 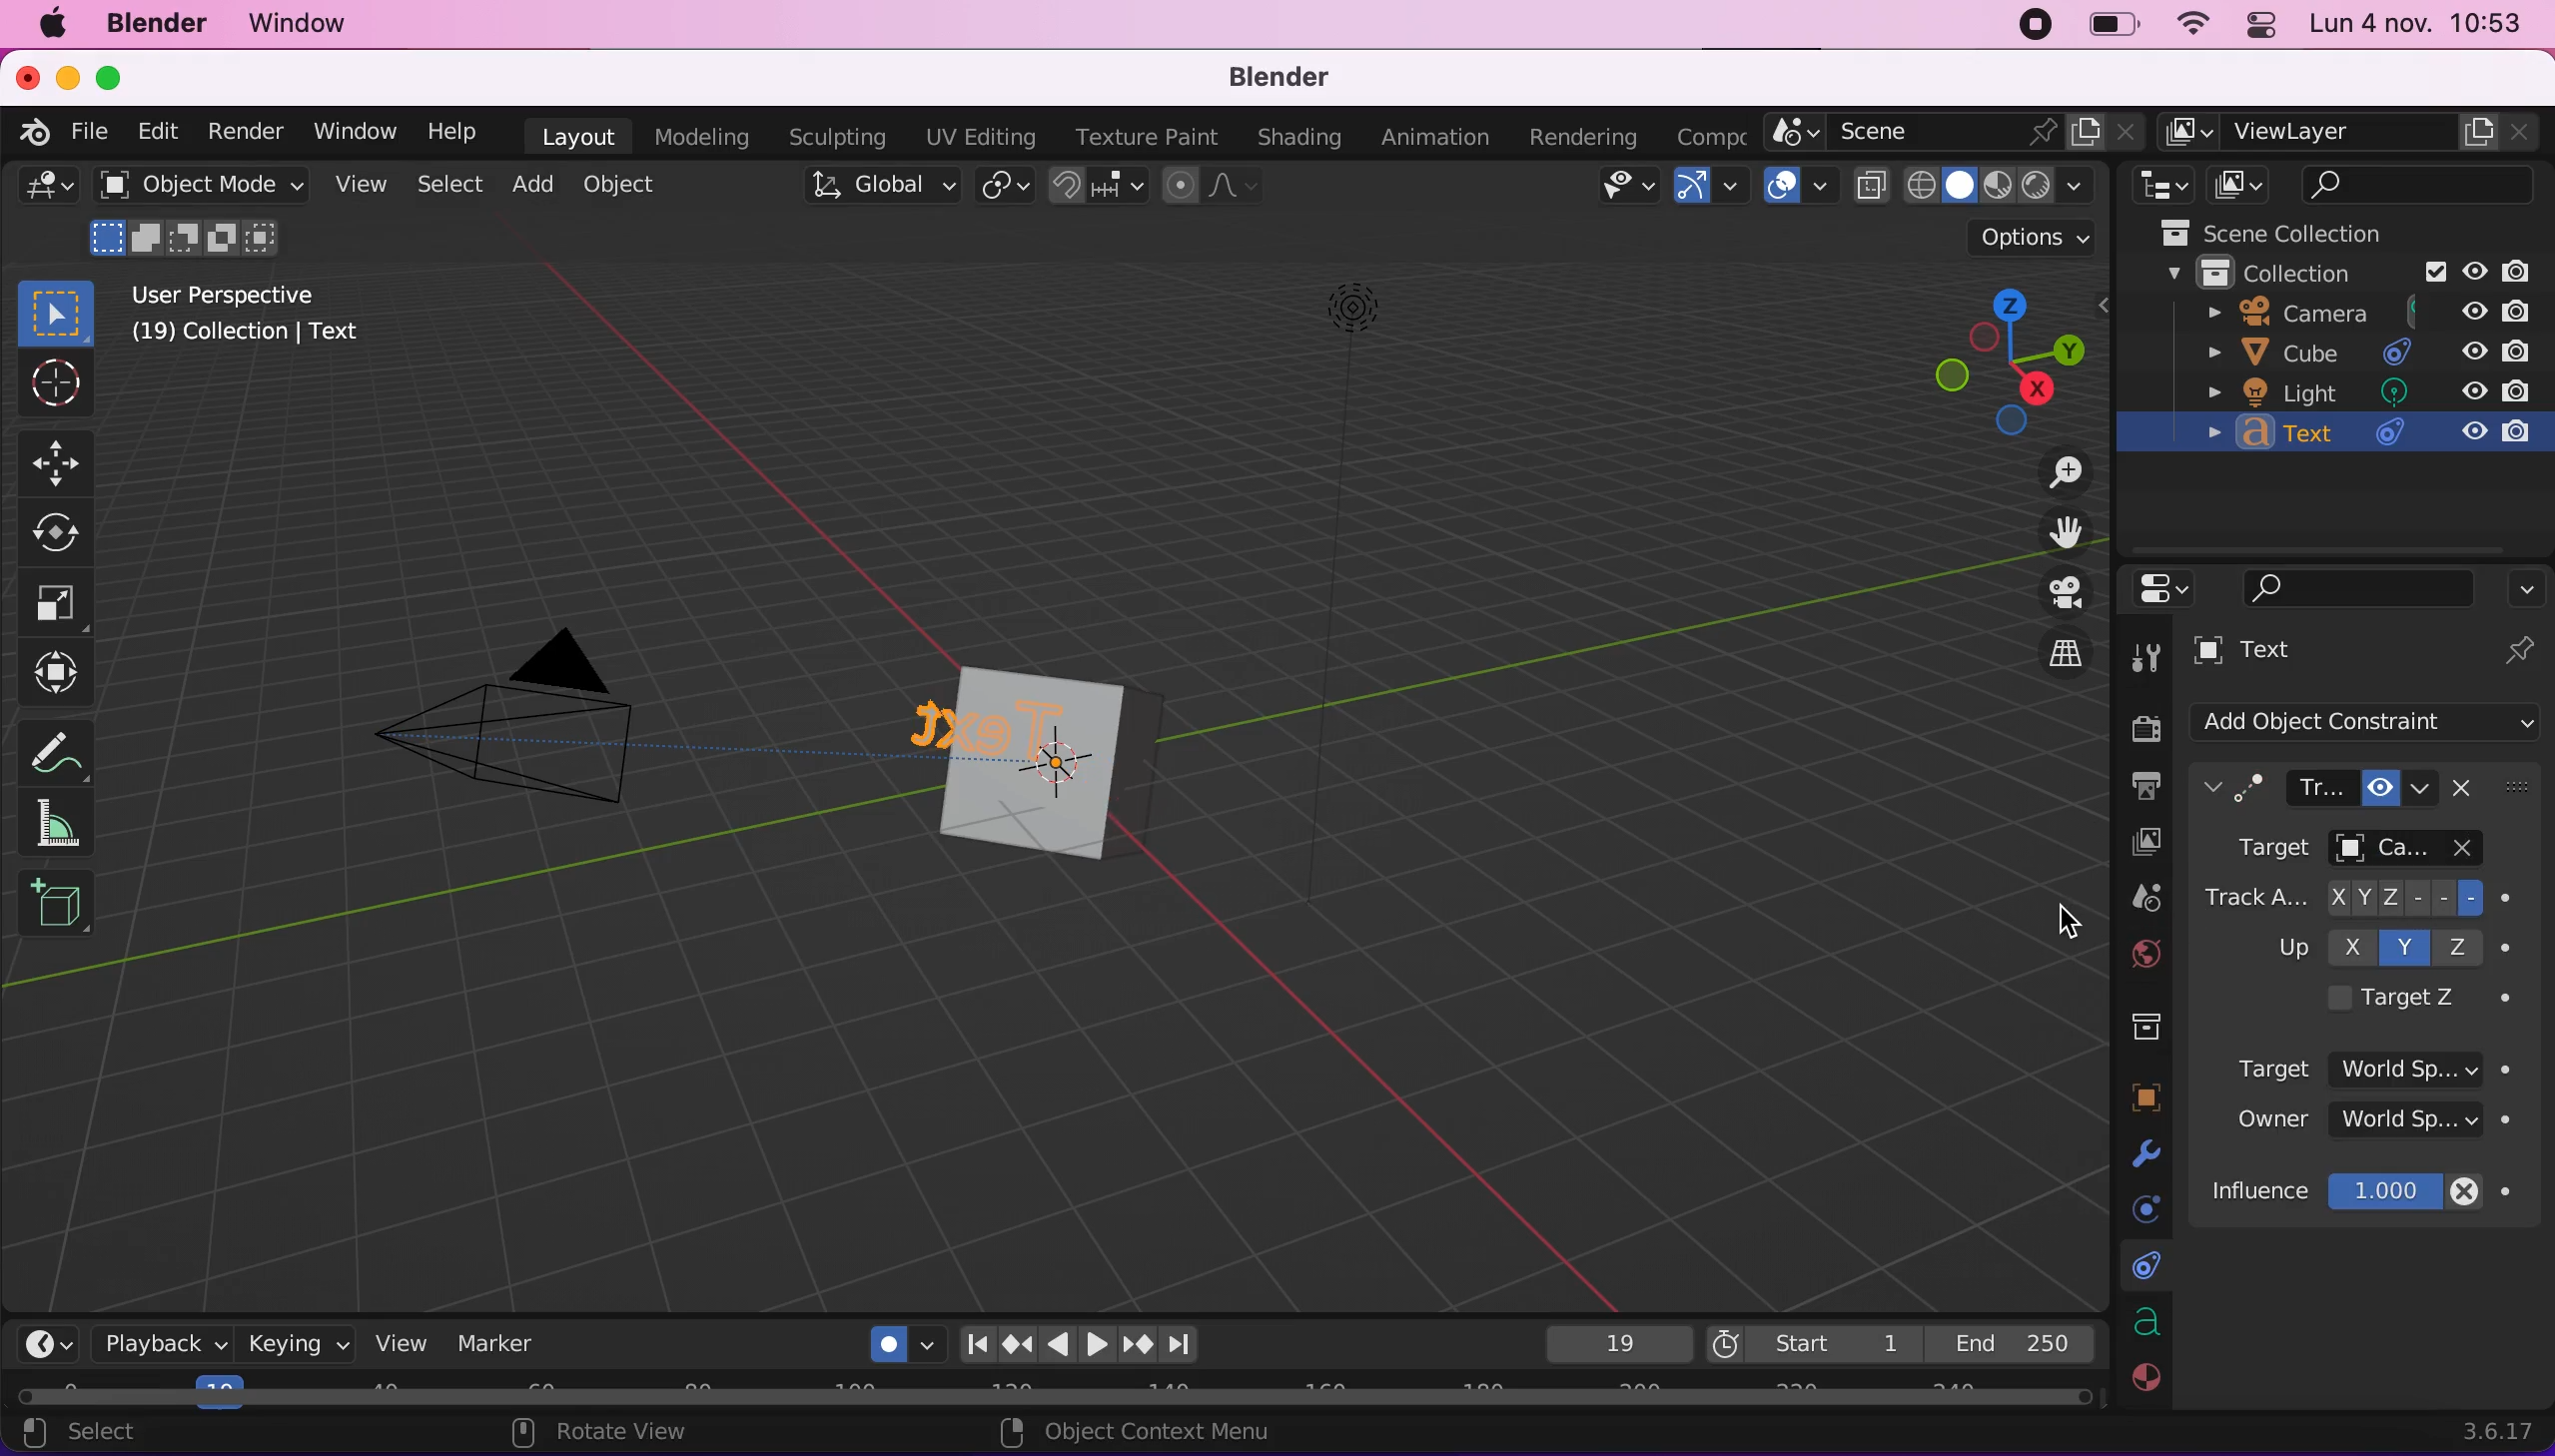 I want to click on recording stopped, so click(x=2028, y=26).